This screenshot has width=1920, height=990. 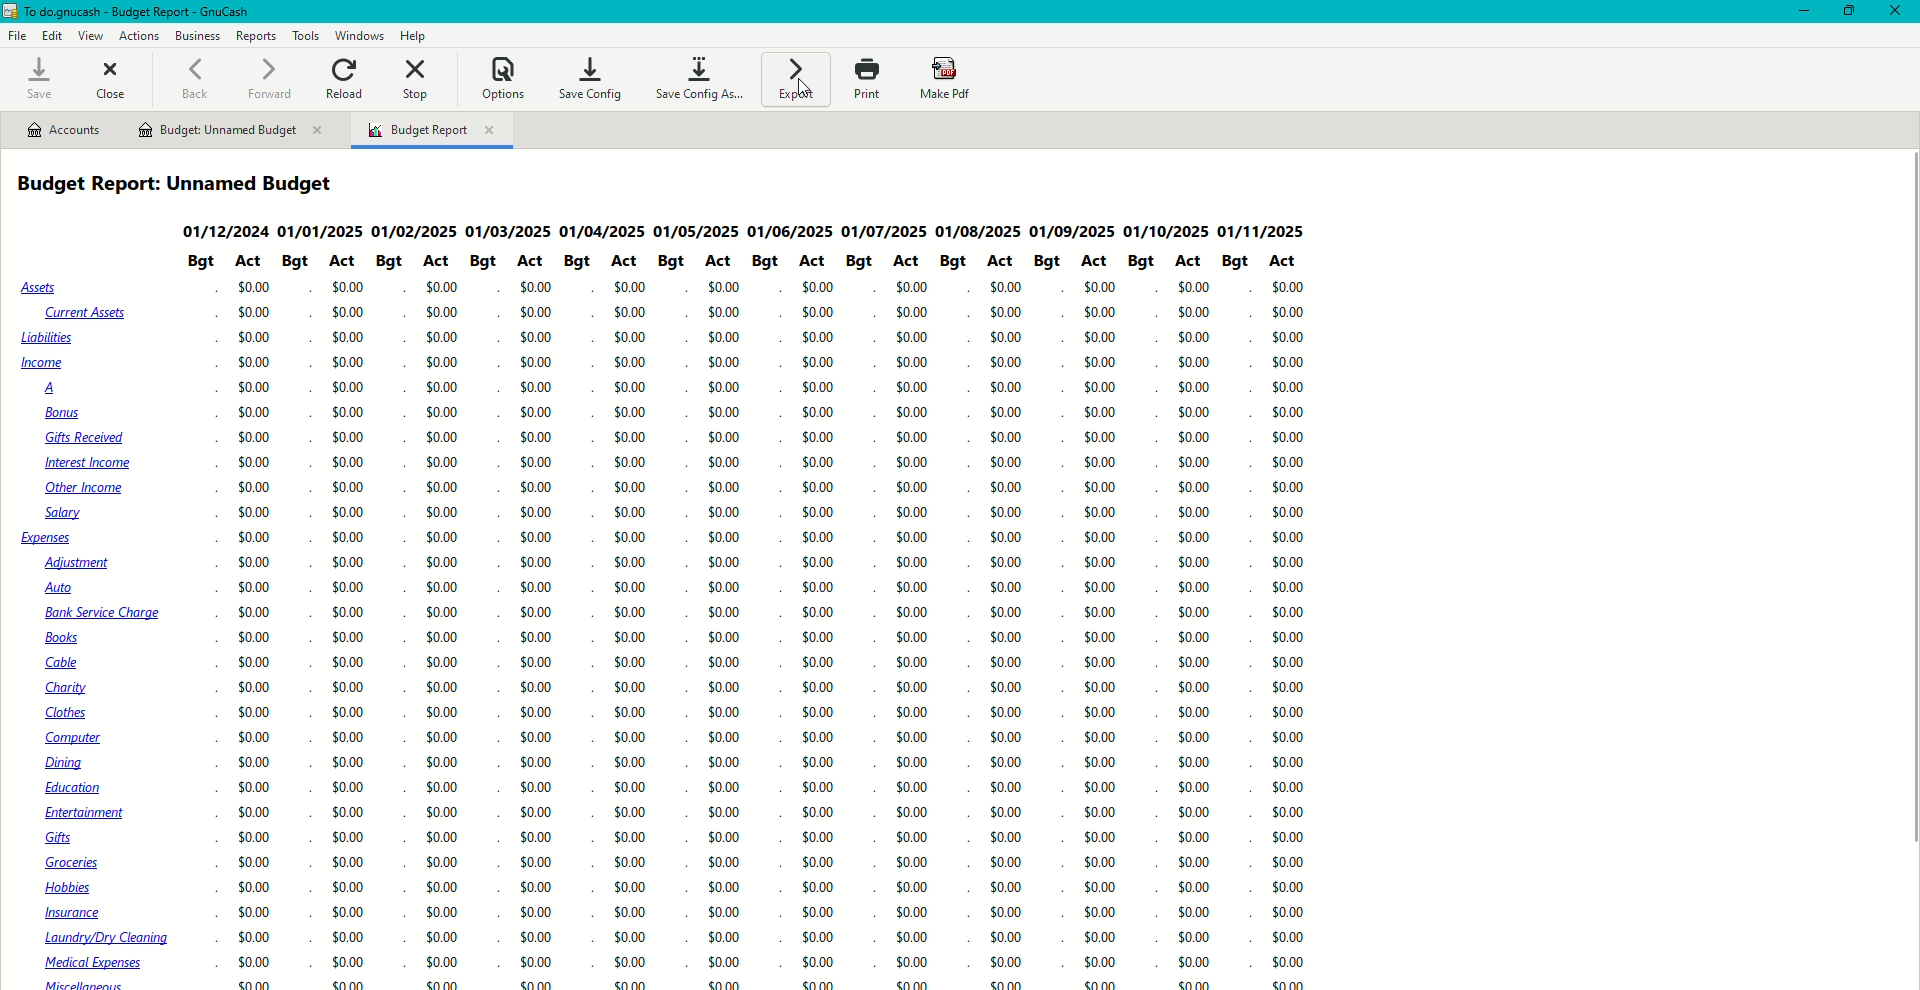 What do you see at coordinates (724, 436) in the screenshot?
I see `$0.00` at bounding box center [724, 436].